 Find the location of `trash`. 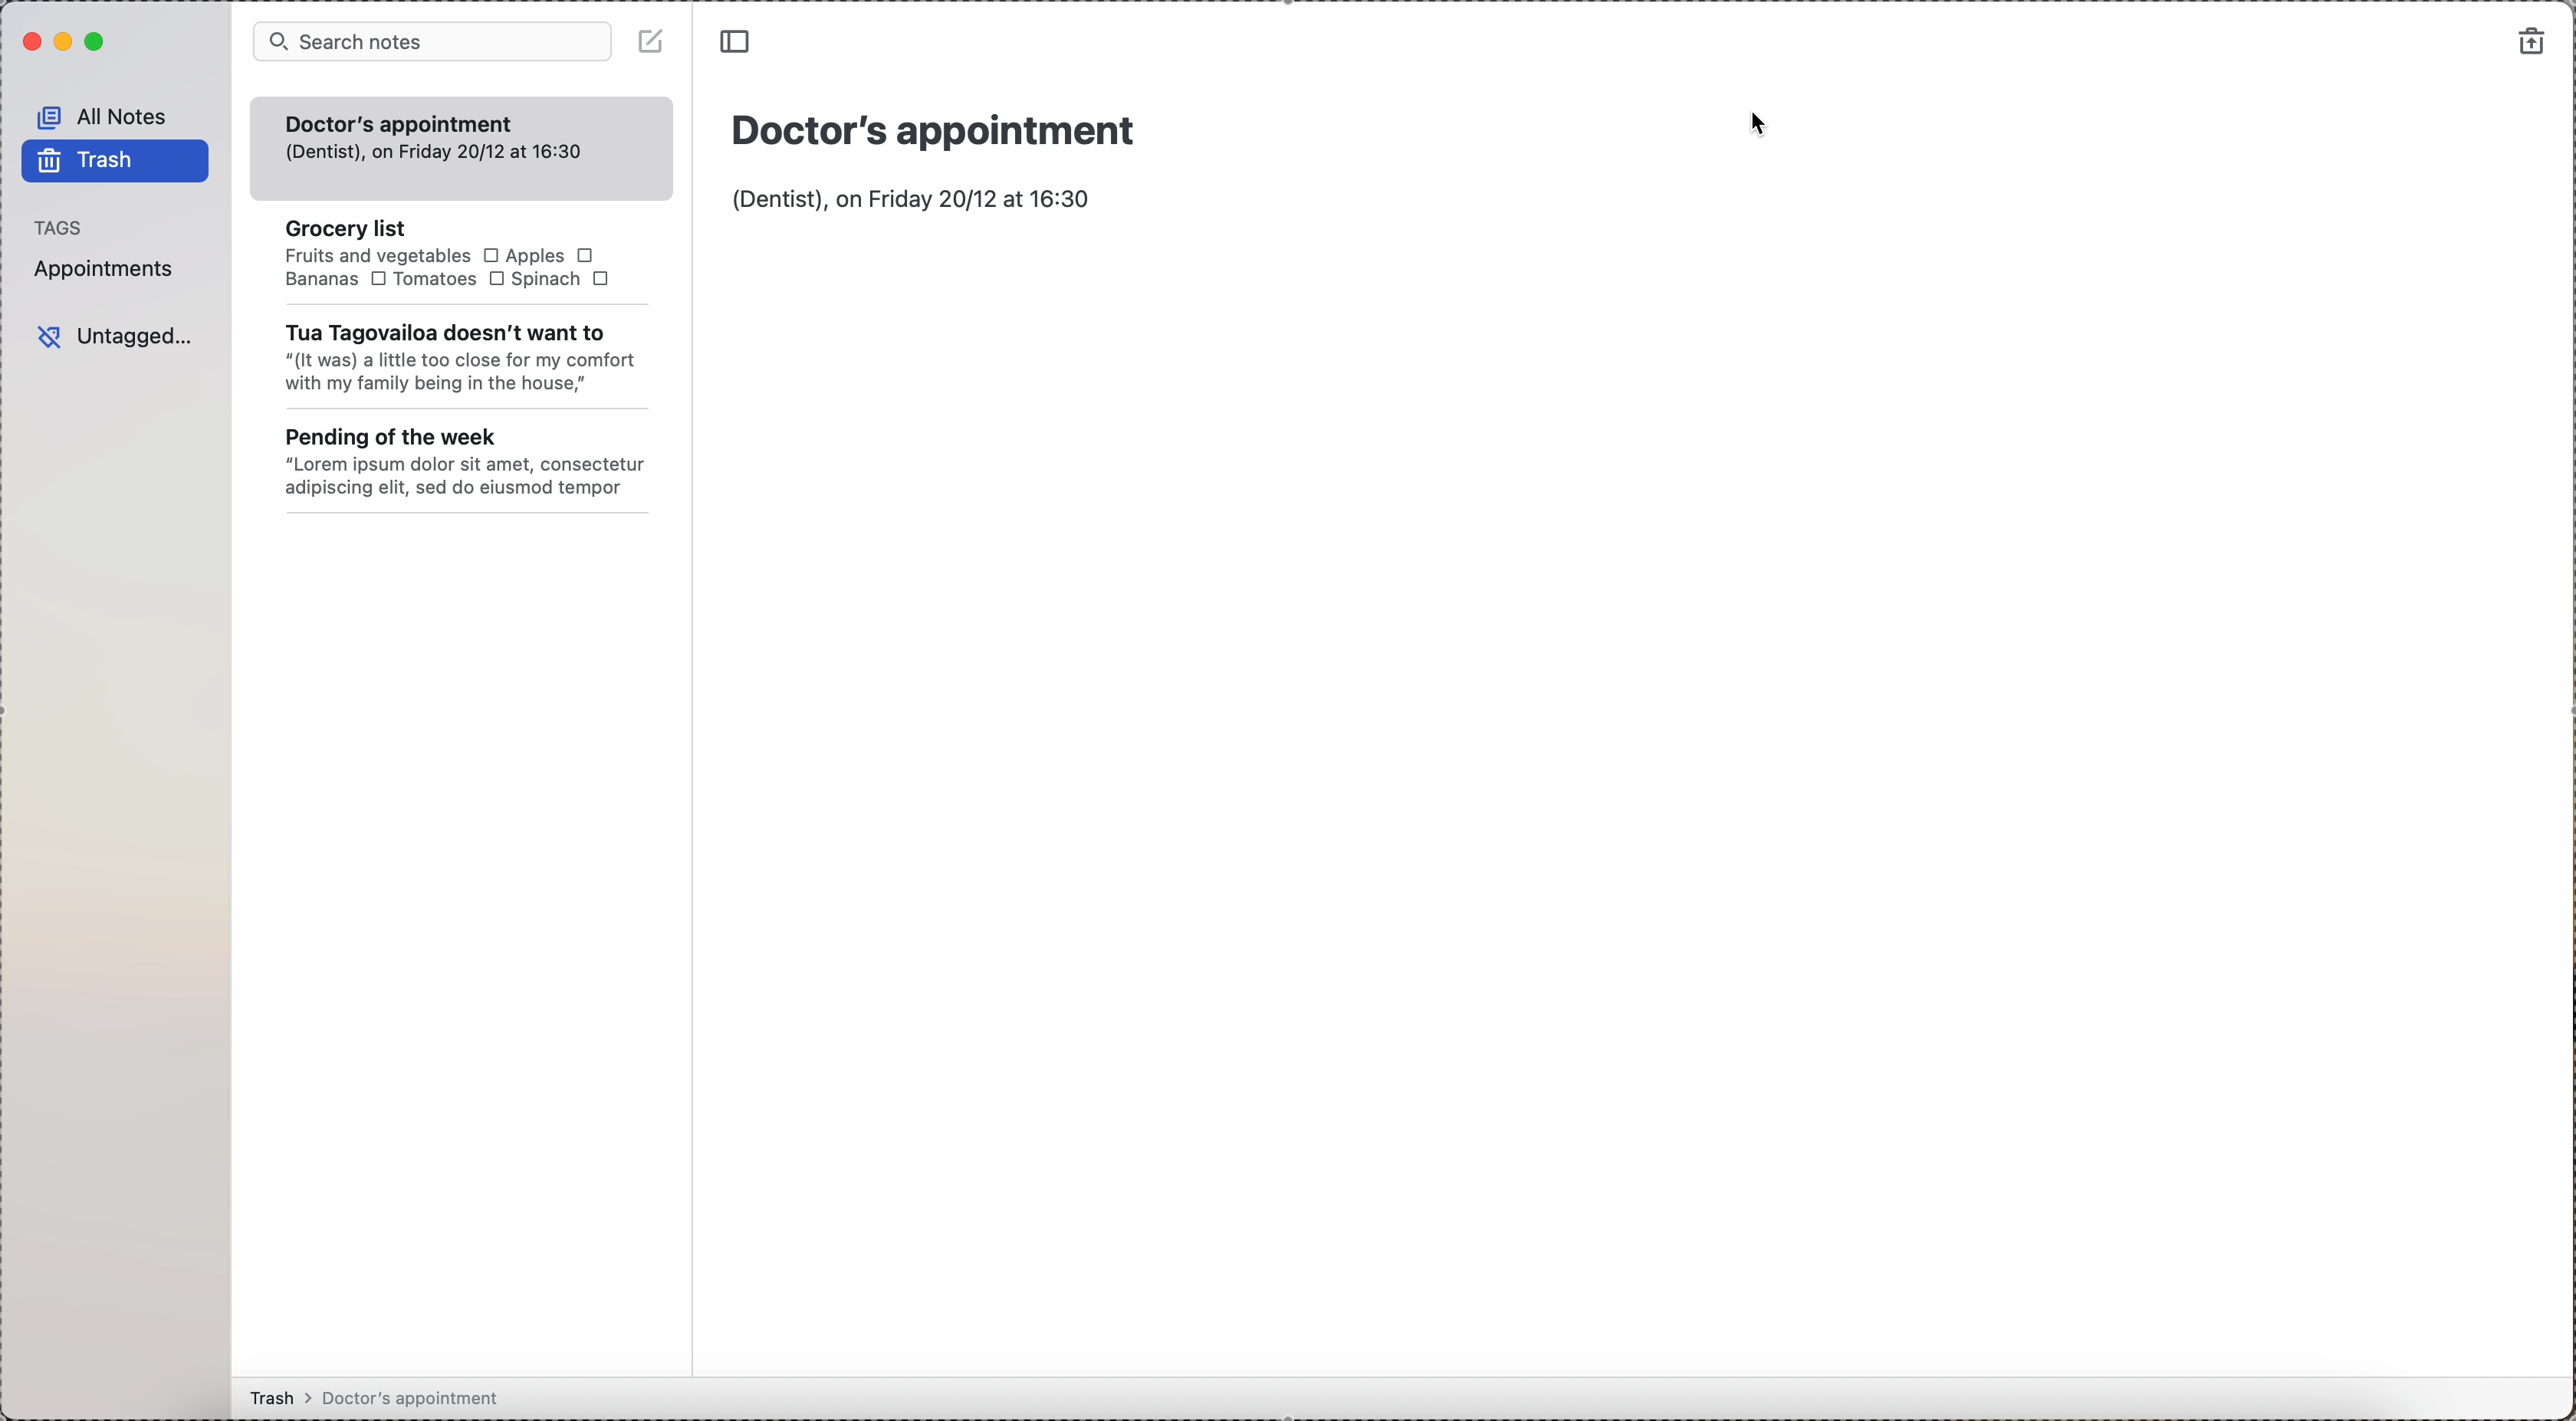

trash is located at coordinates (116, 160).